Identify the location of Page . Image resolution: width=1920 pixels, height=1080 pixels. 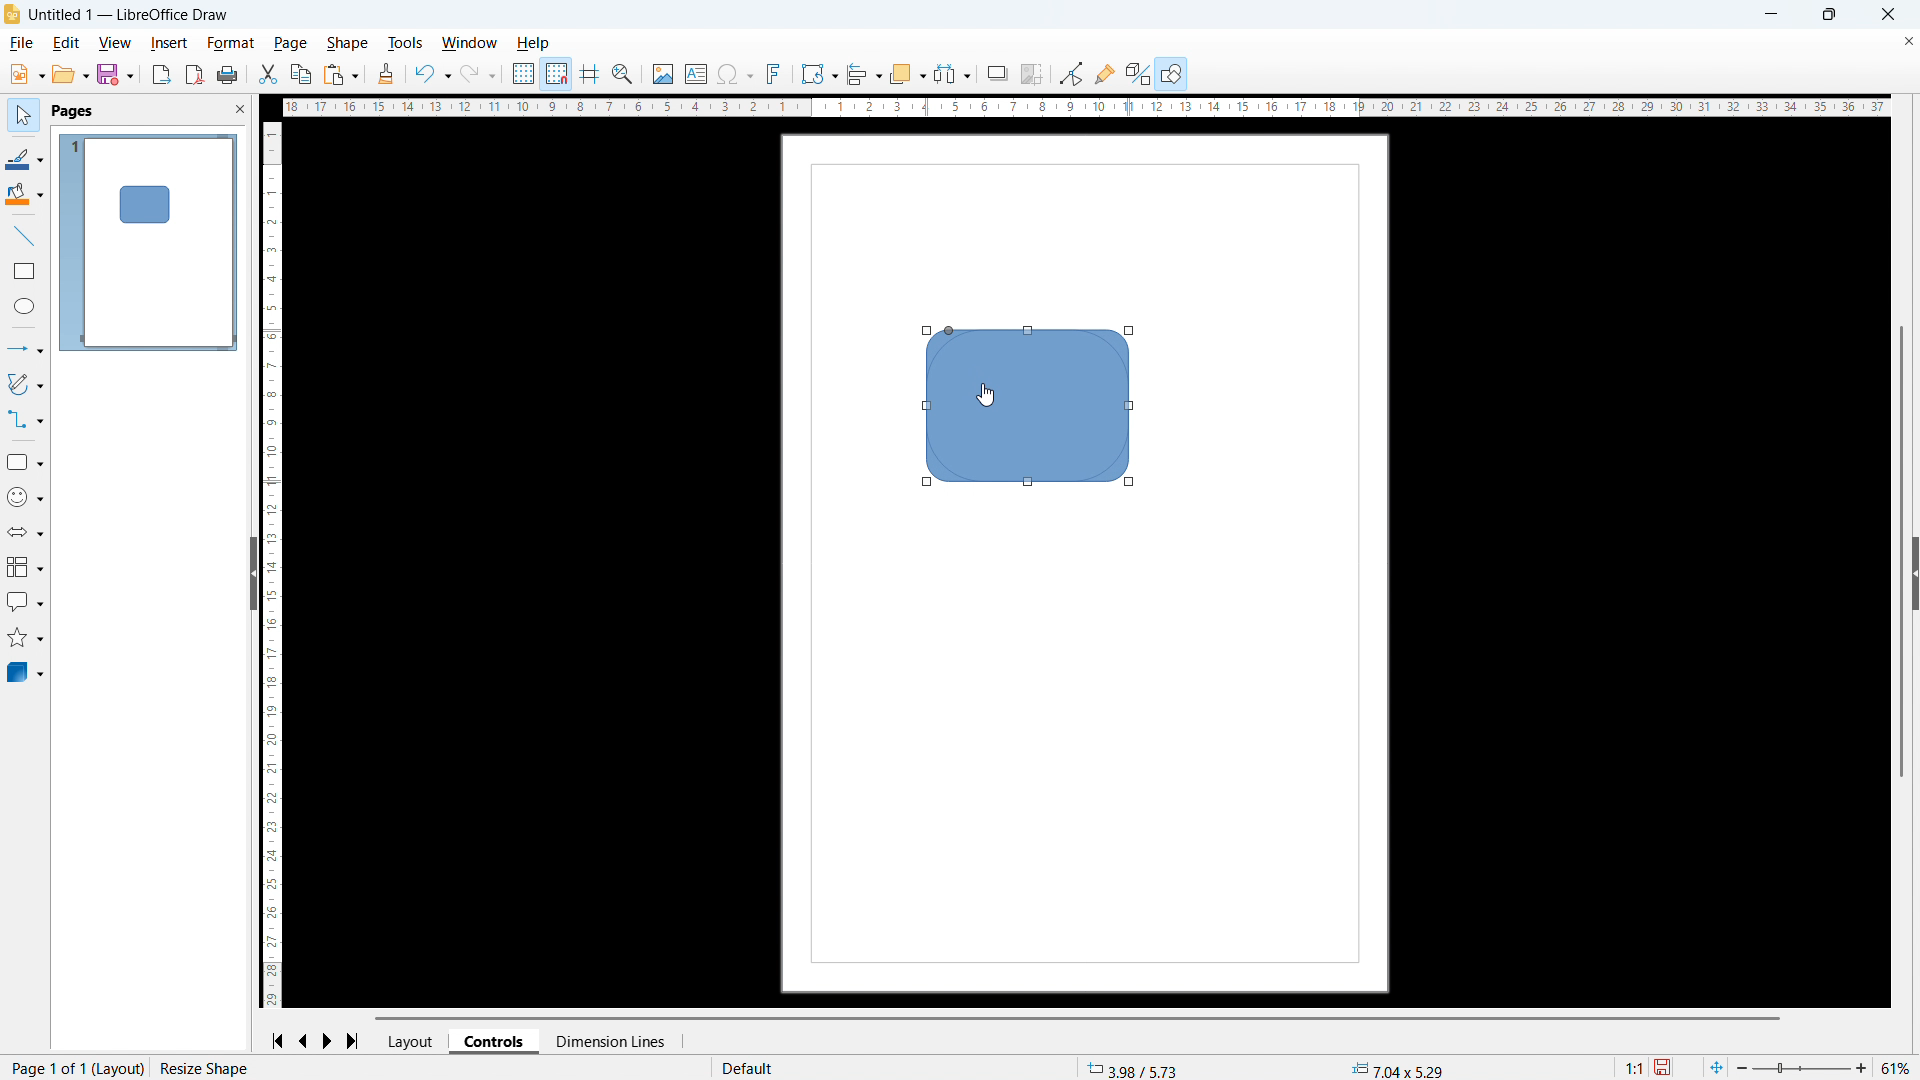
(290, 43).